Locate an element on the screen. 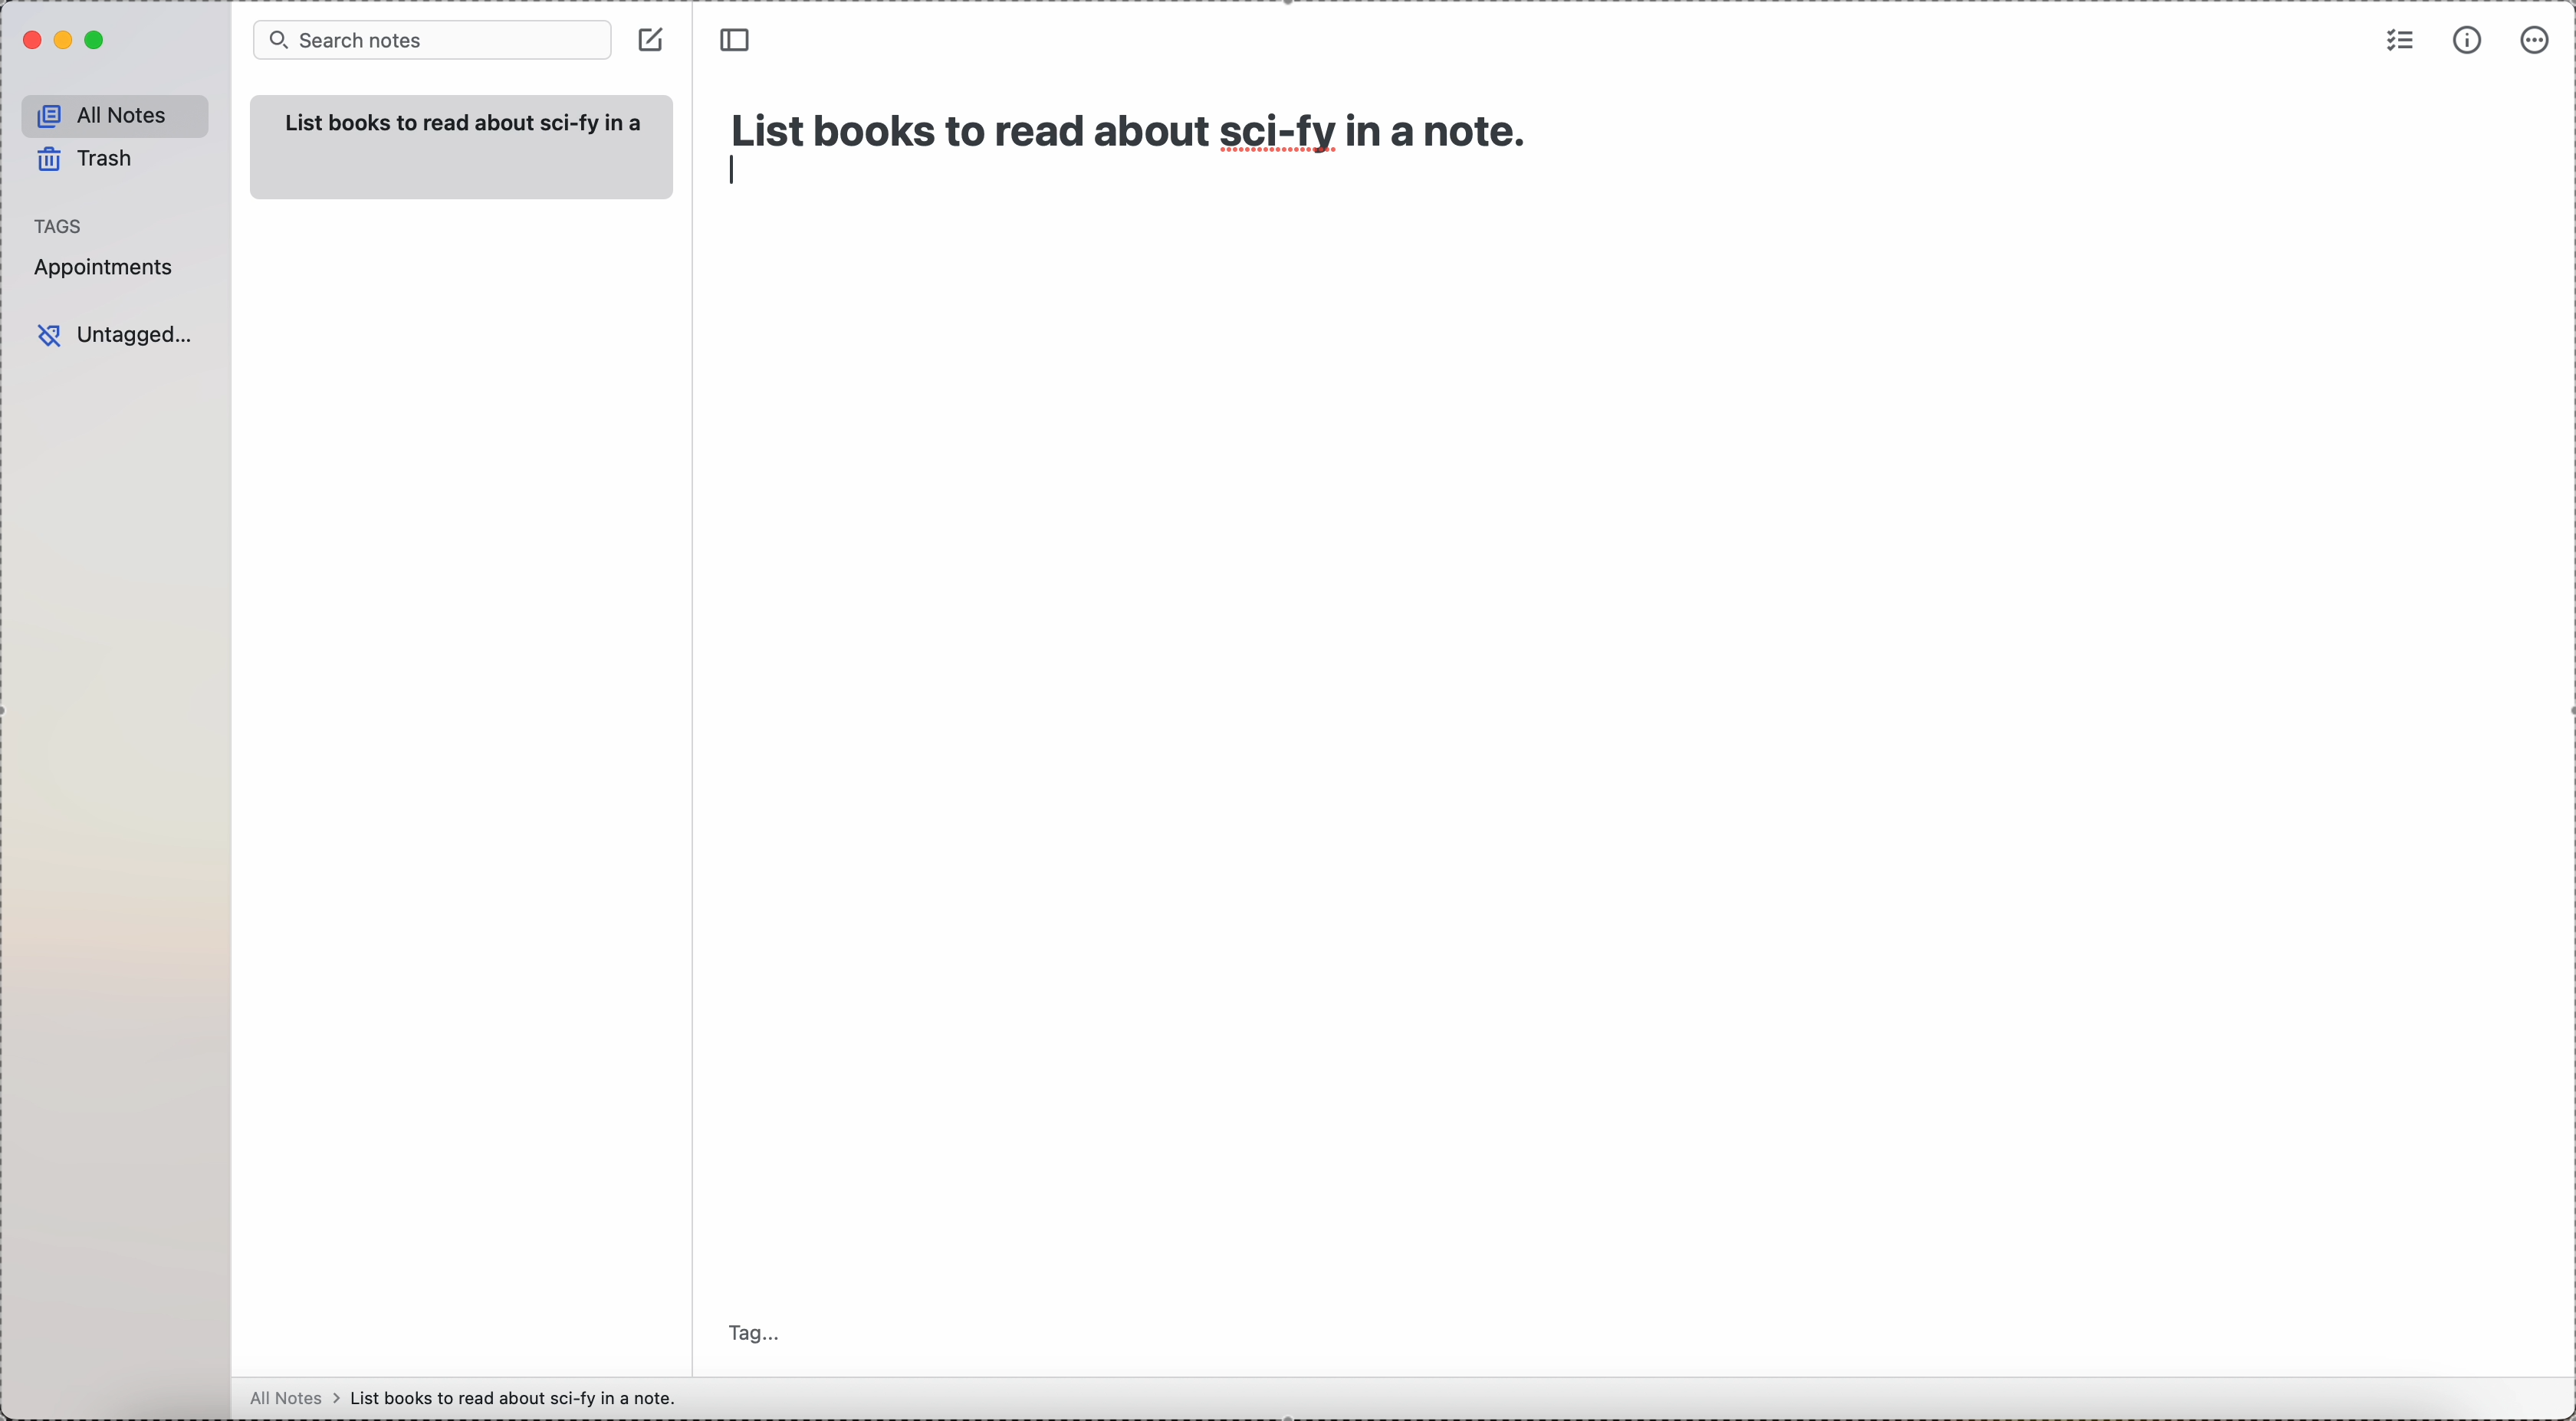  check list is located at coordinates (2401, 40).